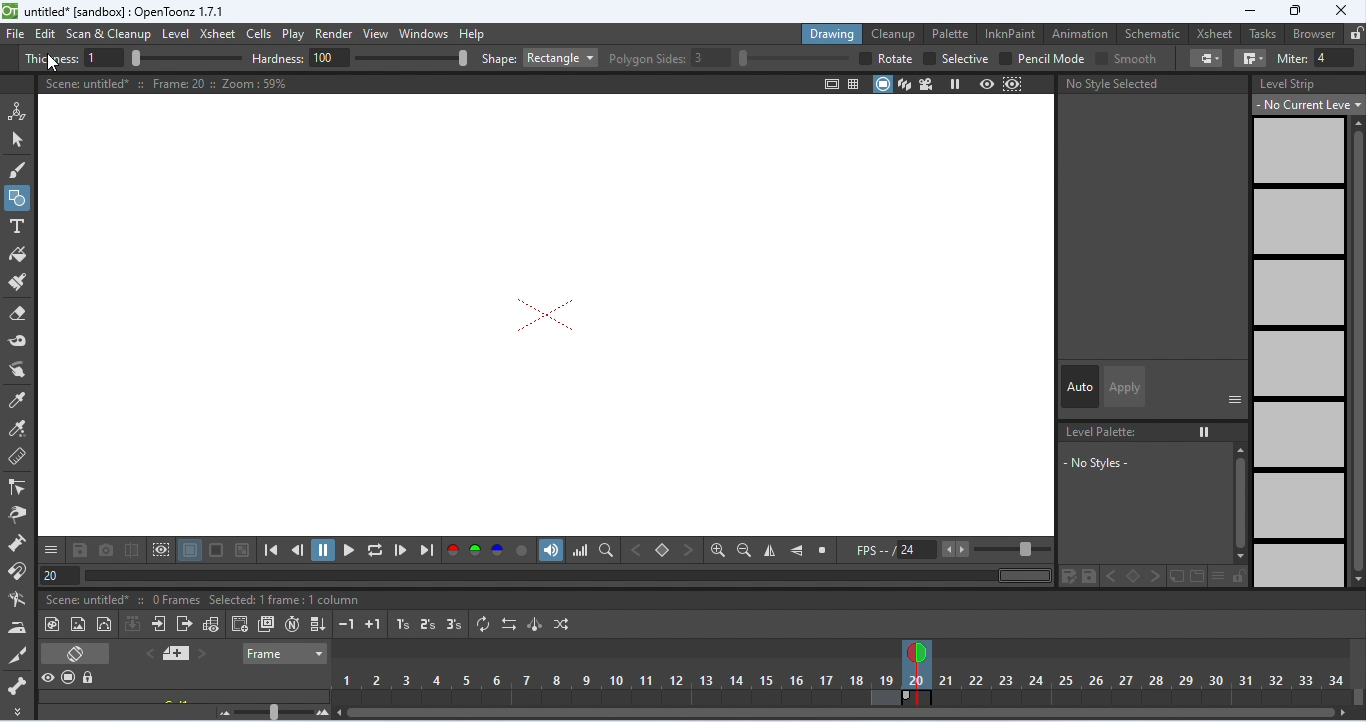  What do you see at coordinates (159, 622) in the screenshot?
I see `open sub-xsheet` at bounding box center [159, 622].